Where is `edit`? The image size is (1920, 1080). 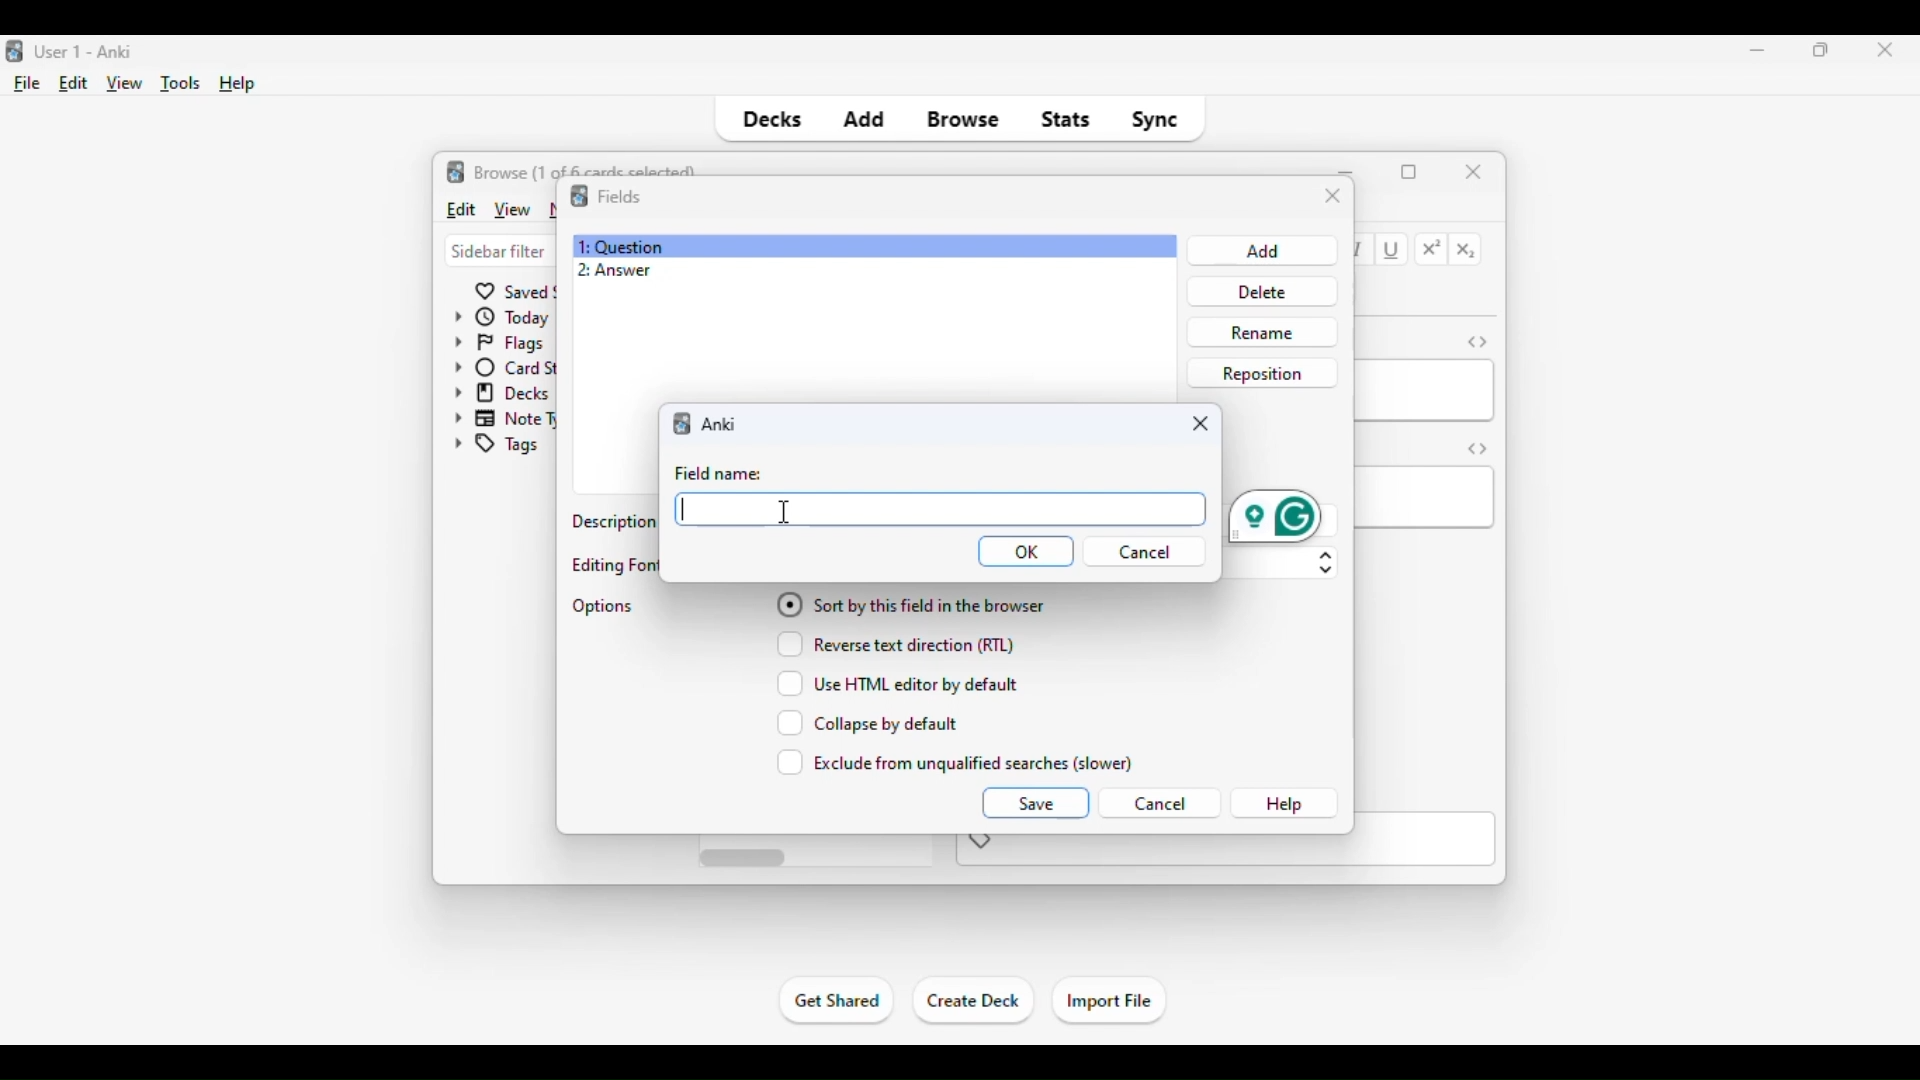
edit is located at coordinates (74, 83).